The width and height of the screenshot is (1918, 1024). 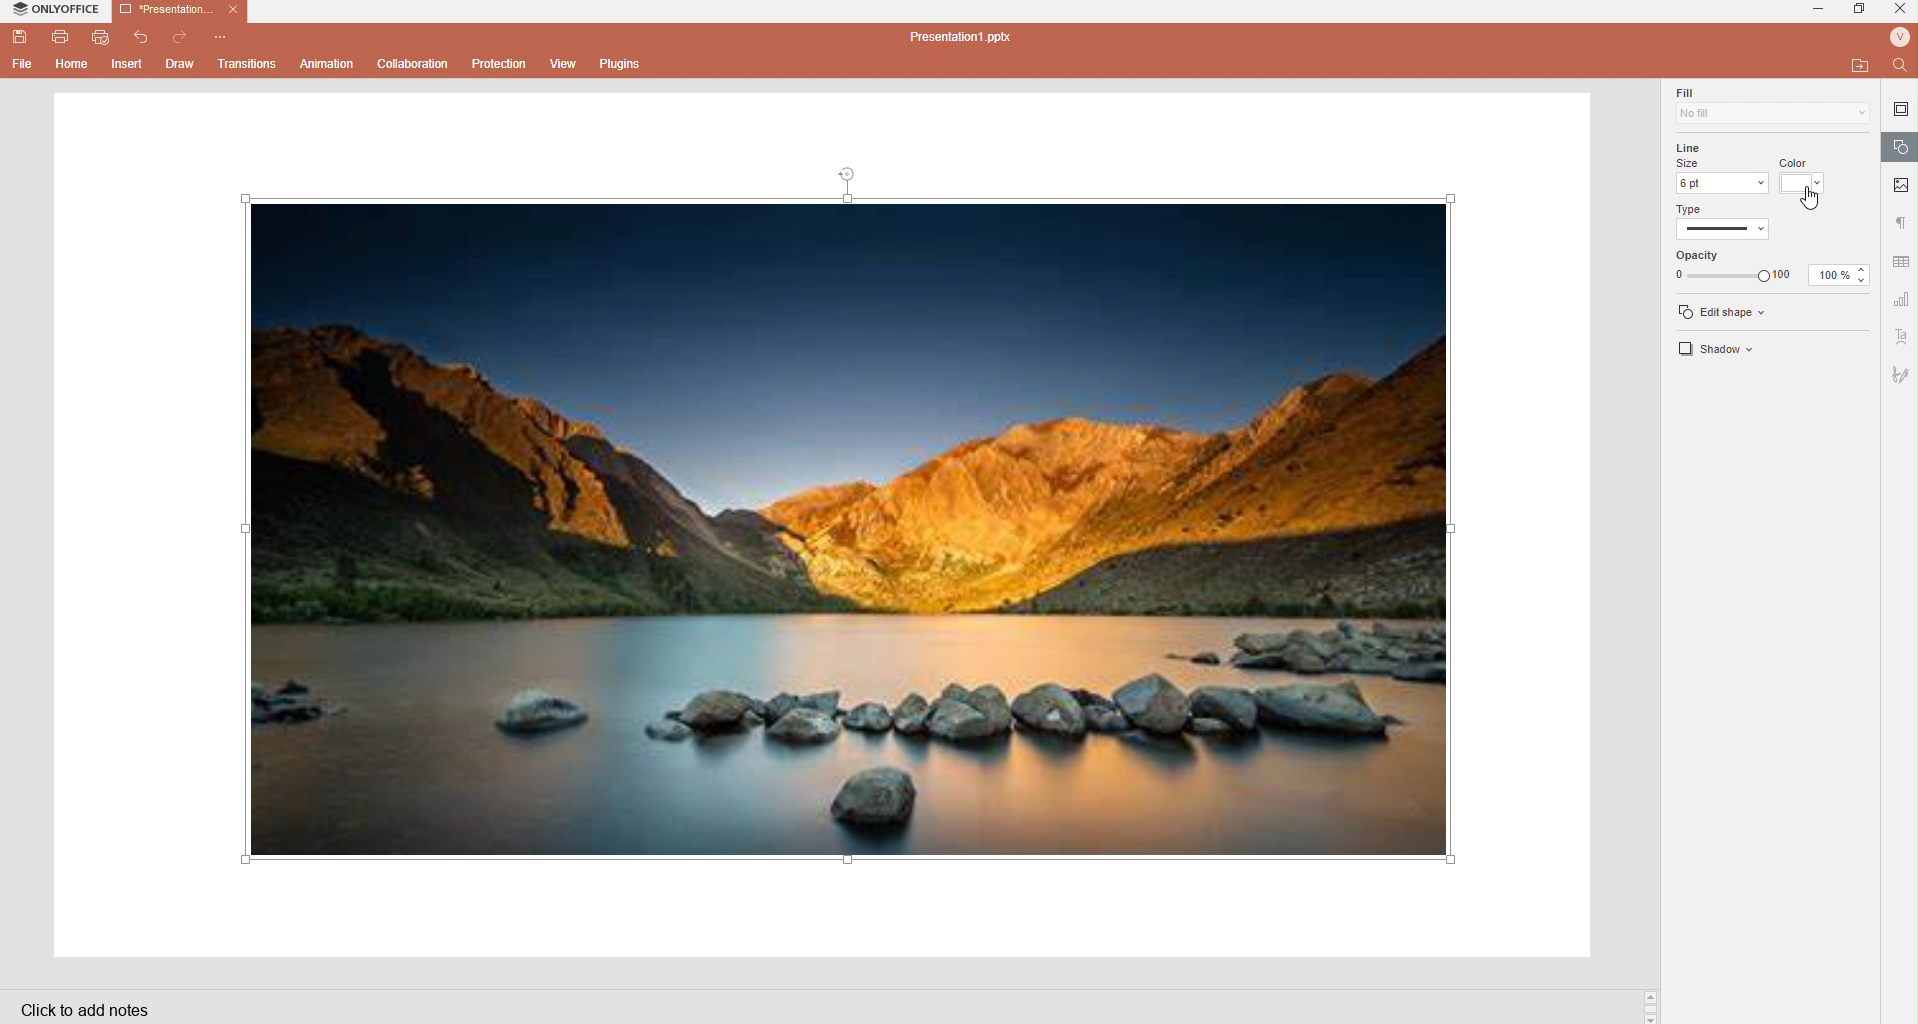 What do you see at coordinates (1899, 64) in the screenshot?
I see `Find` at bounding box center [1899, 64].